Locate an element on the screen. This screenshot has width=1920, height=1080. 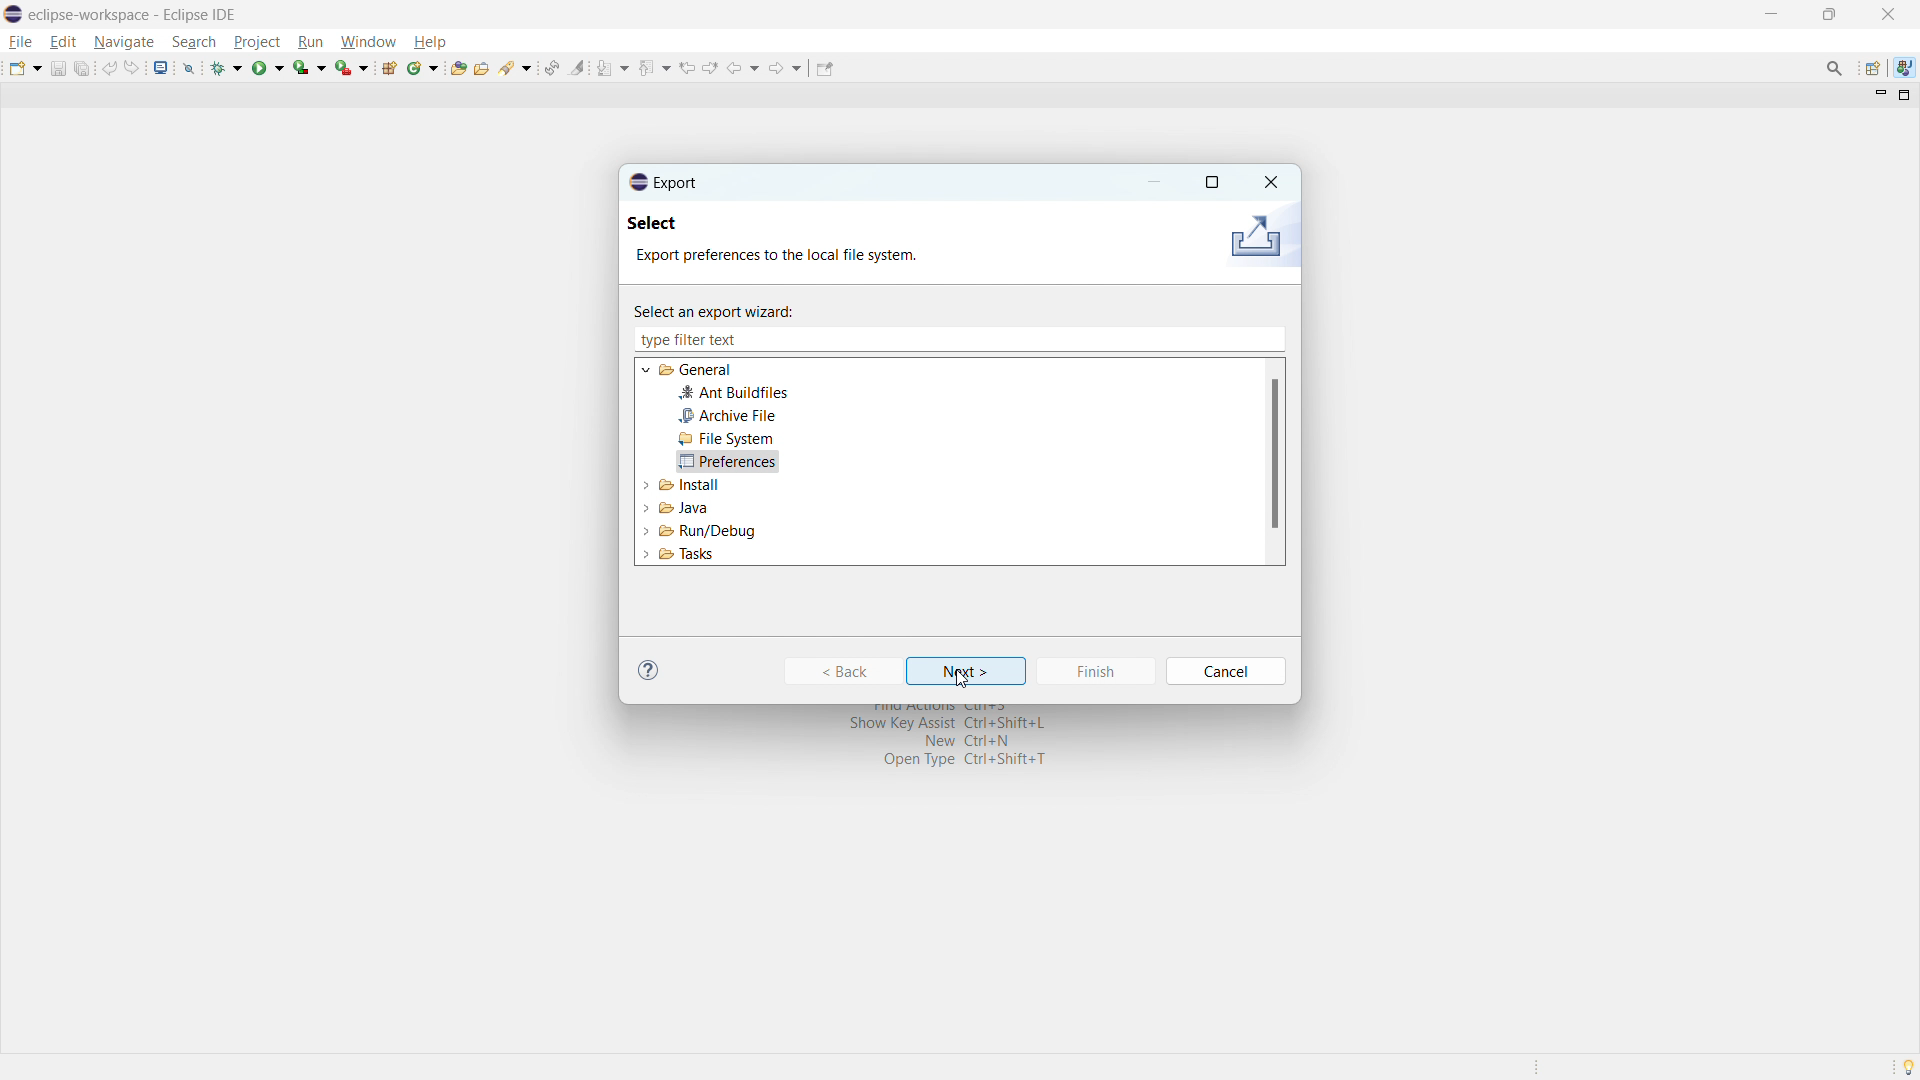
project is located at coordinates (256, 41).